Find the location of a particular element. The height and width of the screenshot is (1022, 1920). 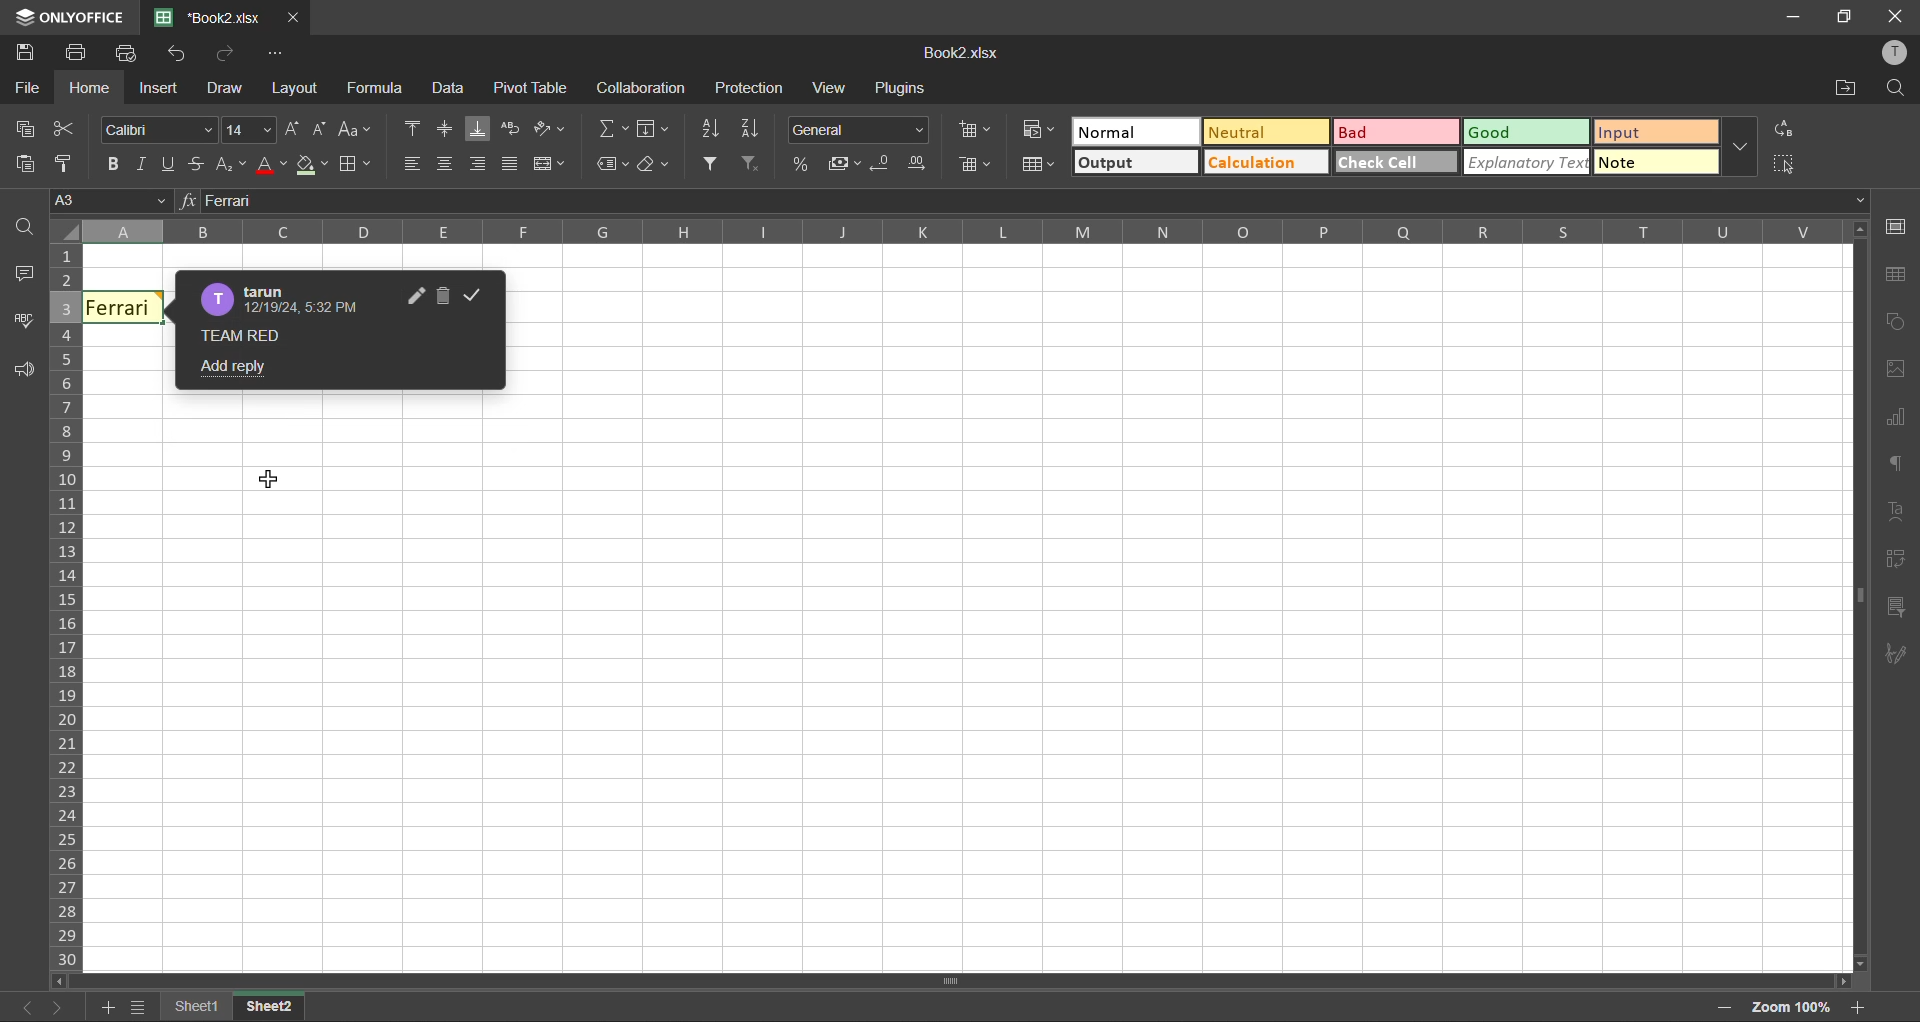

sheet 2 is located at coordinates (277, 1009).